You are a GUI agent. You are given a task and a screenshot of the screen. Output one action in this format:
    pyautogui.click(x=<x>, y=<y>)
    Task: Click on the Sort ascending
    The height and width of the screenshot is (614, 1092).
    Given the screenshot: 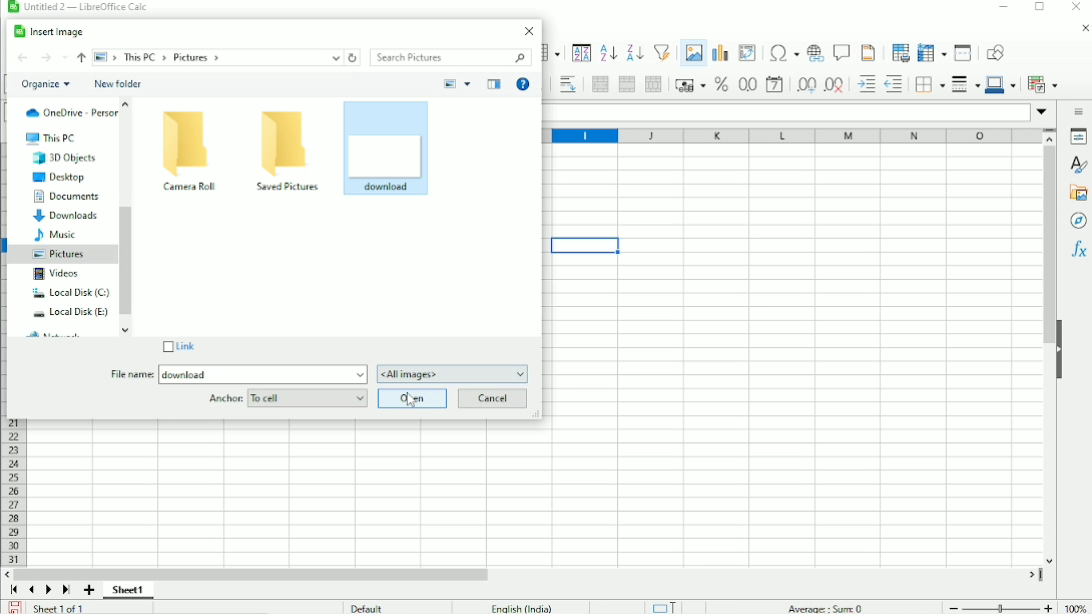 What is the action you would take?
    pyautogui.click(x=607, y=53)
    